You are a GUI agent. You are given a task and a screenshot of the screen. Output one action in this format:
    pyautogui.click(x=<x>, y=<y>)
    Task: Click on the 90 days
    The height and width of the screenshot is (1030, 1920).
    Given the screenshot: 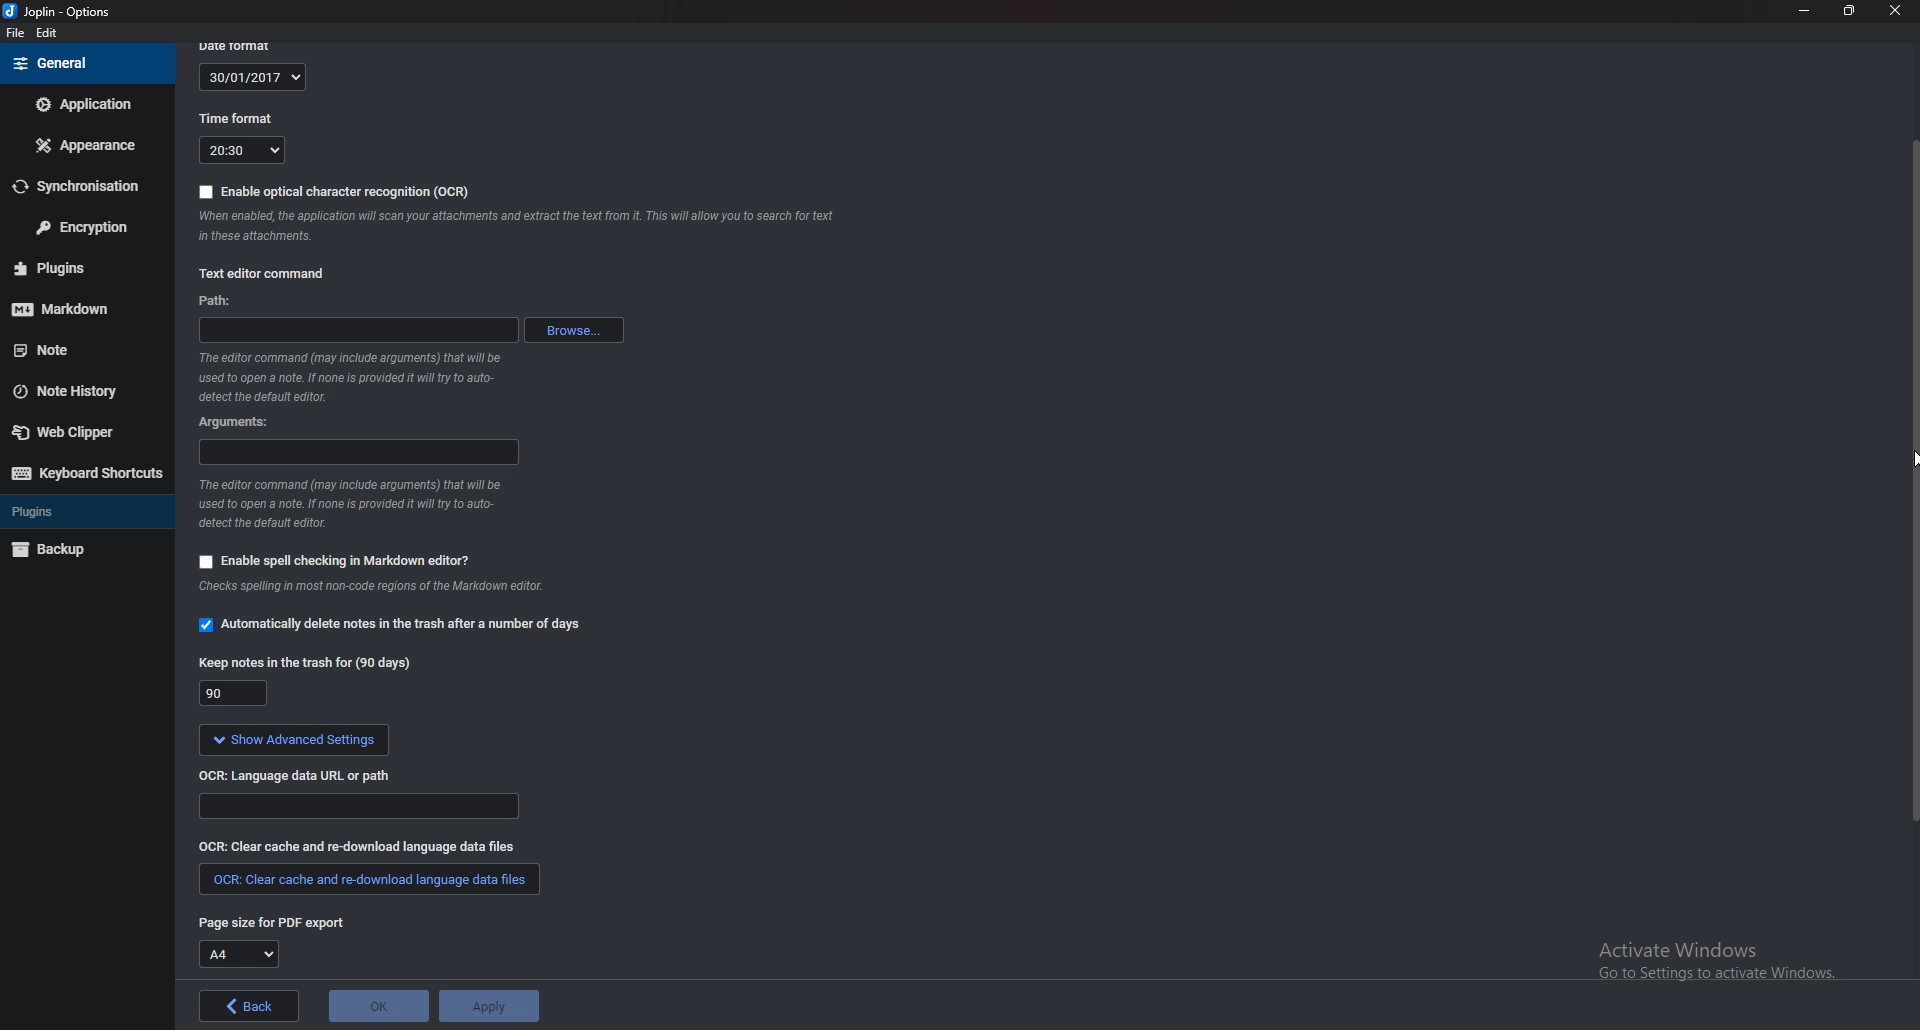 What is the action you would take?
    pyautogui.click(x=230, y=694)
    